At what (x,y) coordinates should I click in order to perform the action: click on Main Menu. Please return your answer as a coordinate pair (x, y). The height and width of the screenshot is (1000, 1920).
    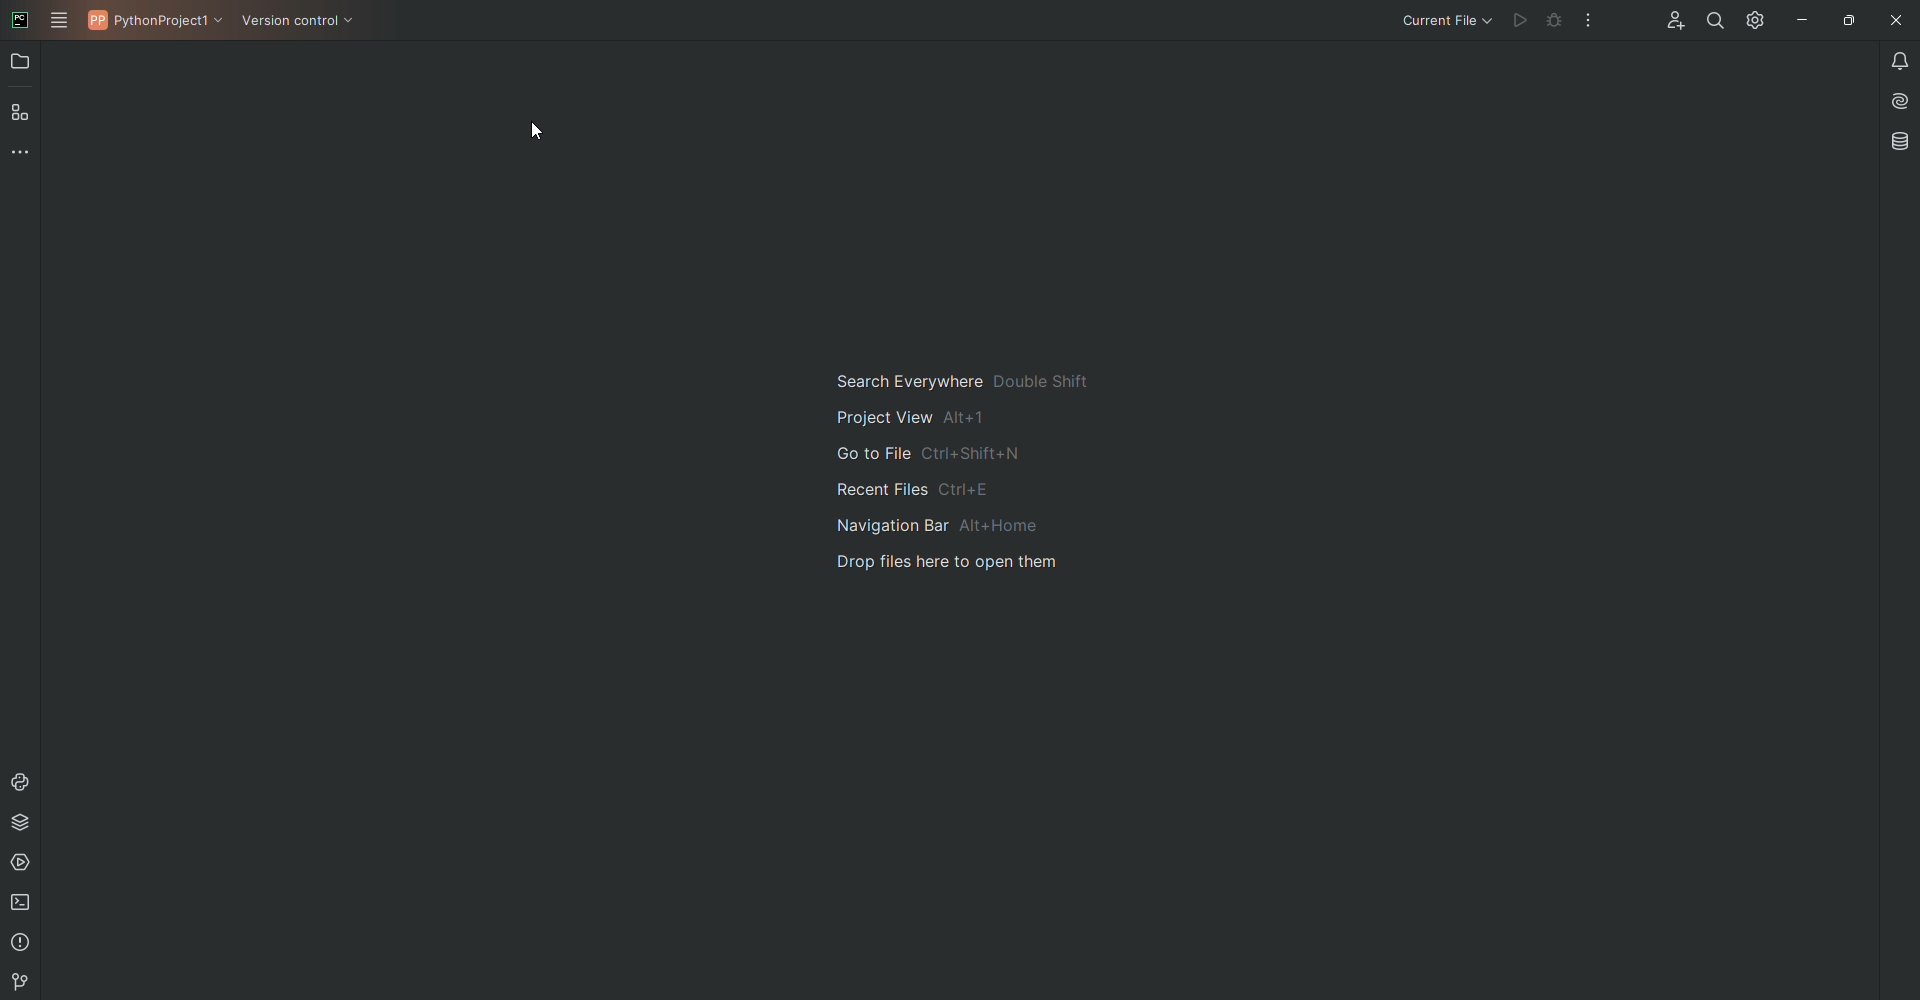
    Looking at the image, I should click on (60, 21).